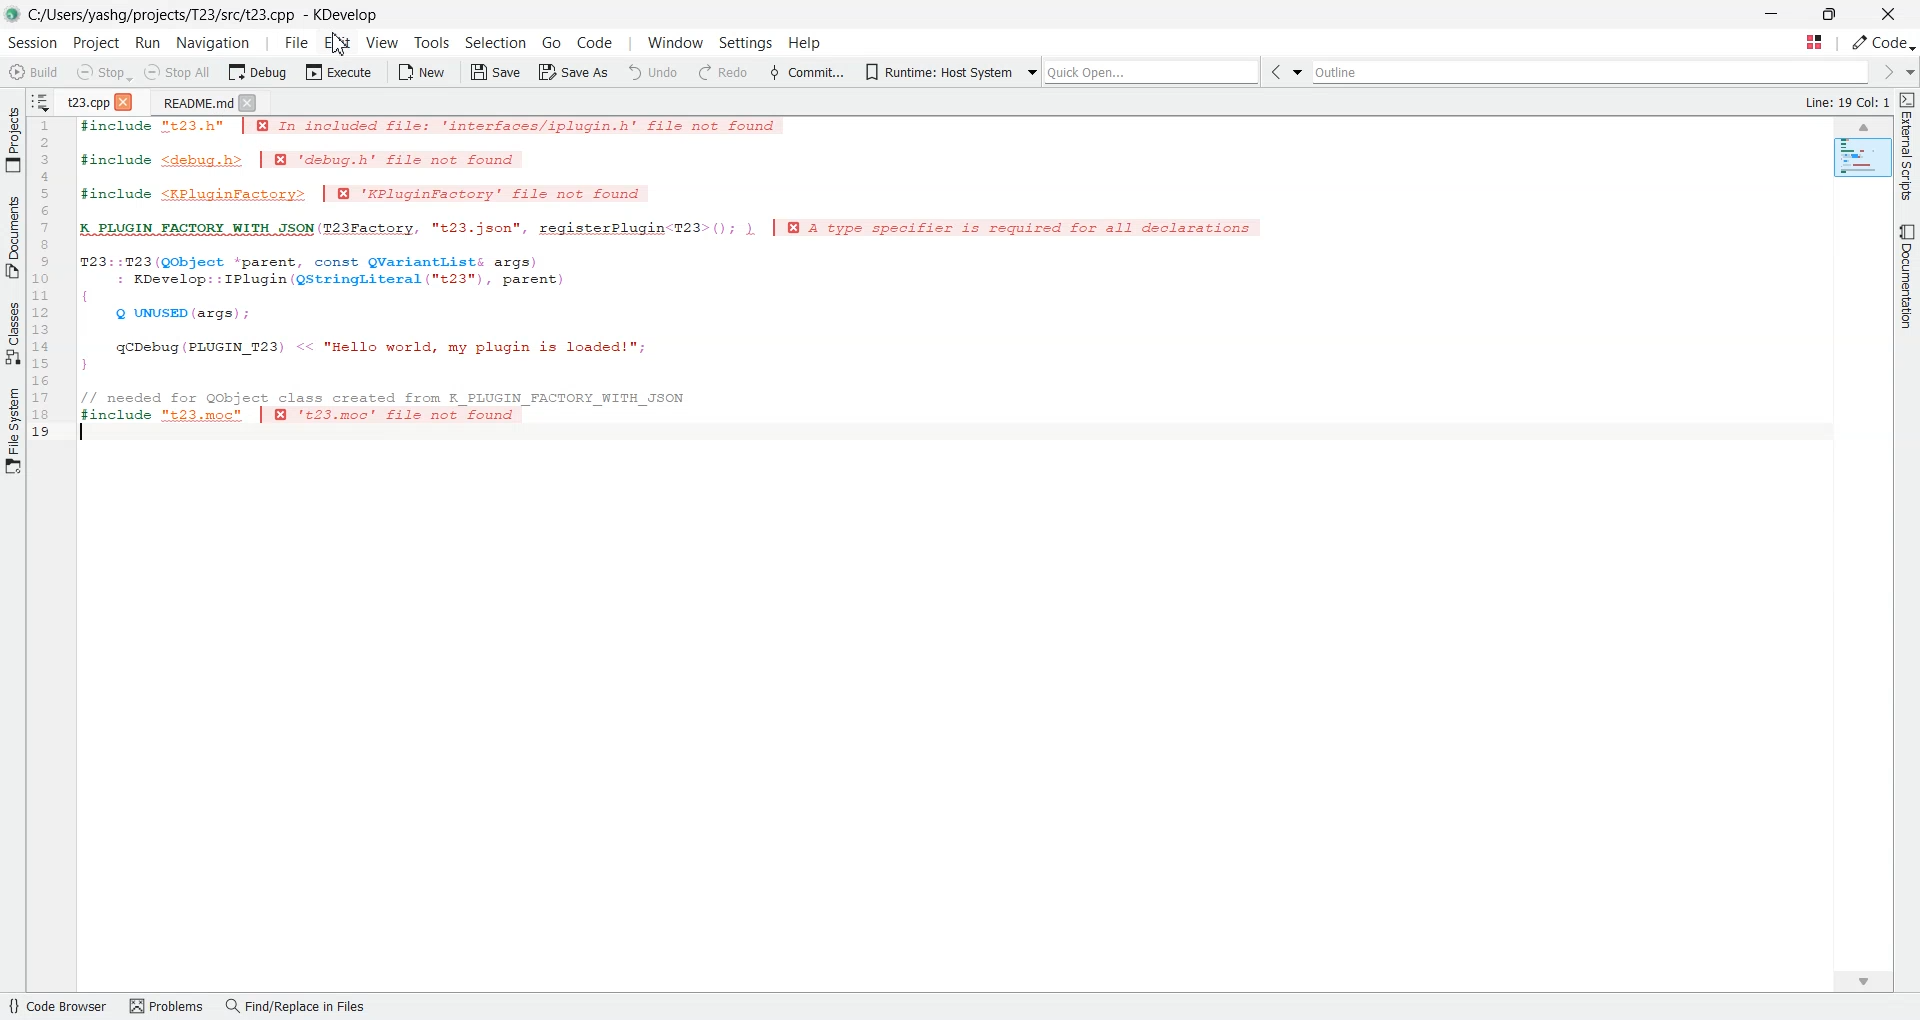  What do you see at coordinates (551, 42) in the screenshot?
I see `go` at bounding box center [551, 42].